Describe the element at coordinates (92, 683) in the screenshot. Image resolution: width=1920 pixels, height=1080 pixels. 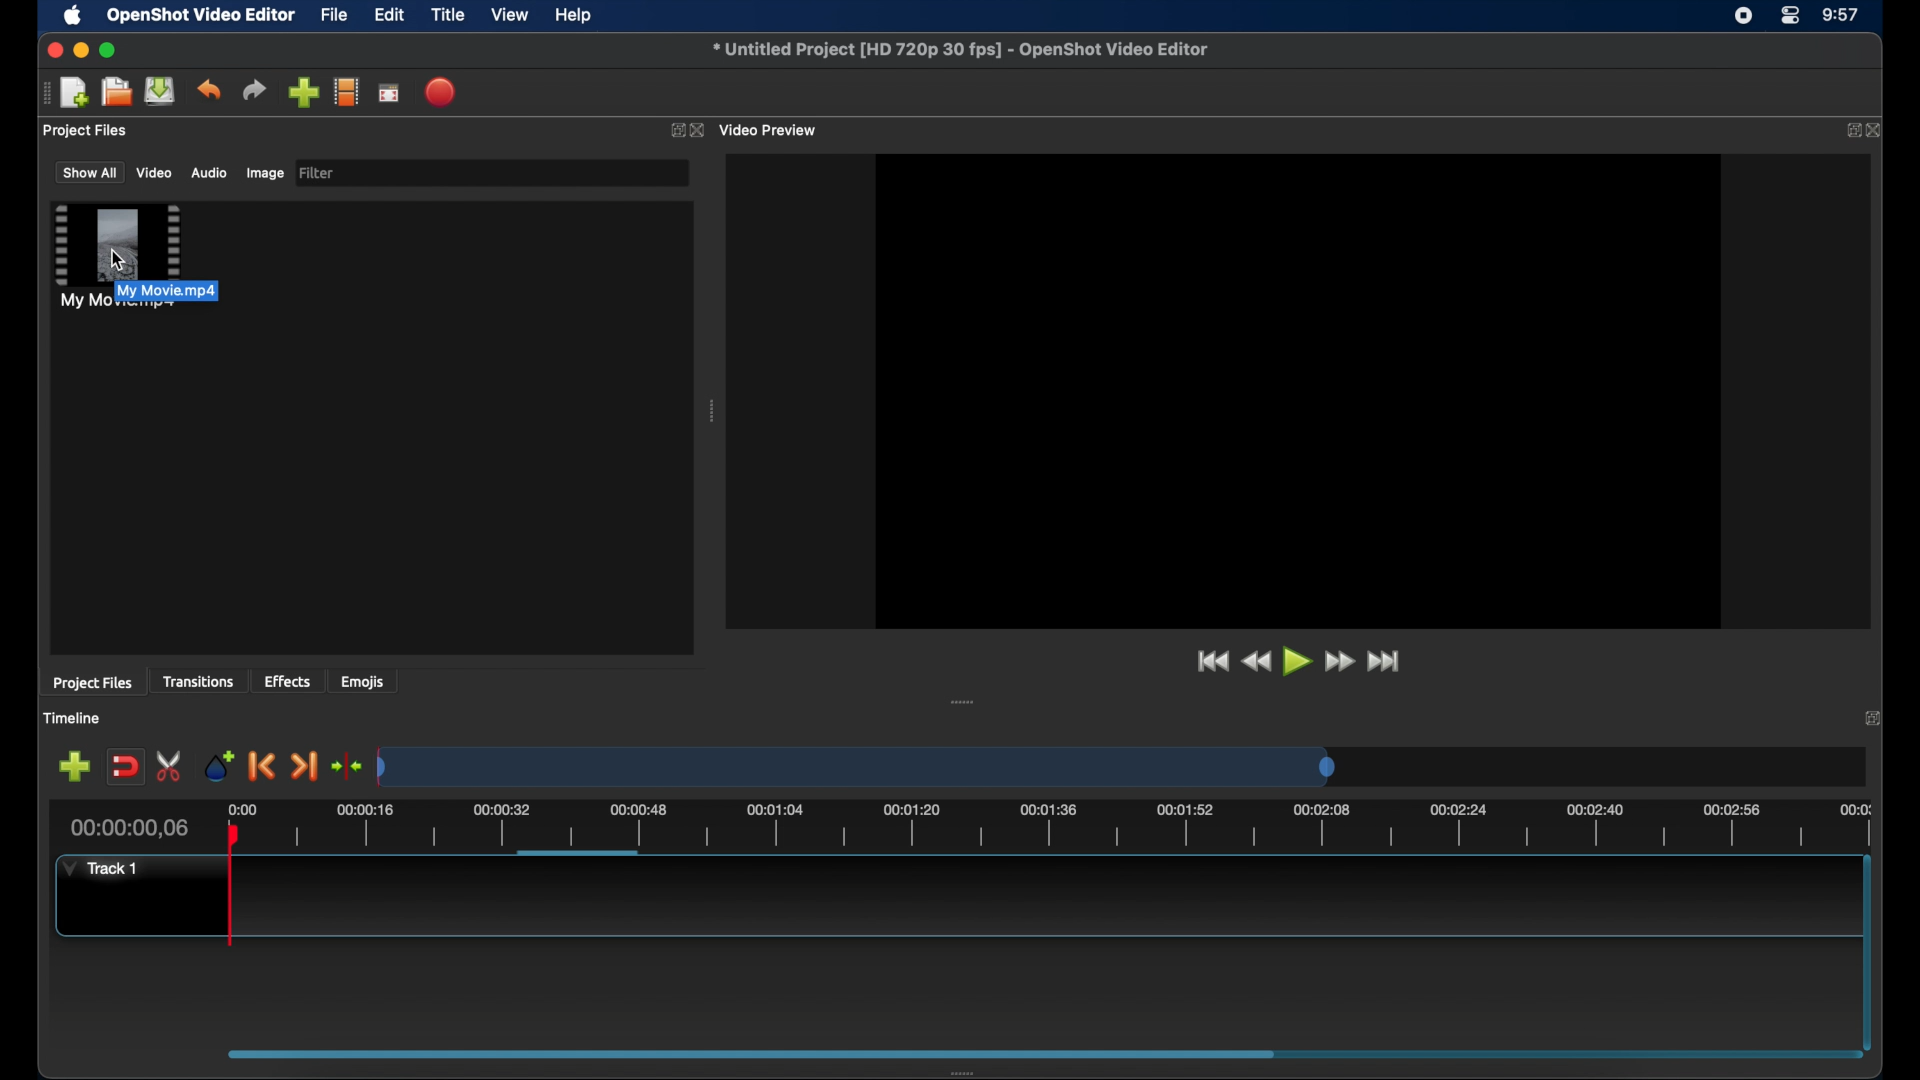
I see `project files` at that location.